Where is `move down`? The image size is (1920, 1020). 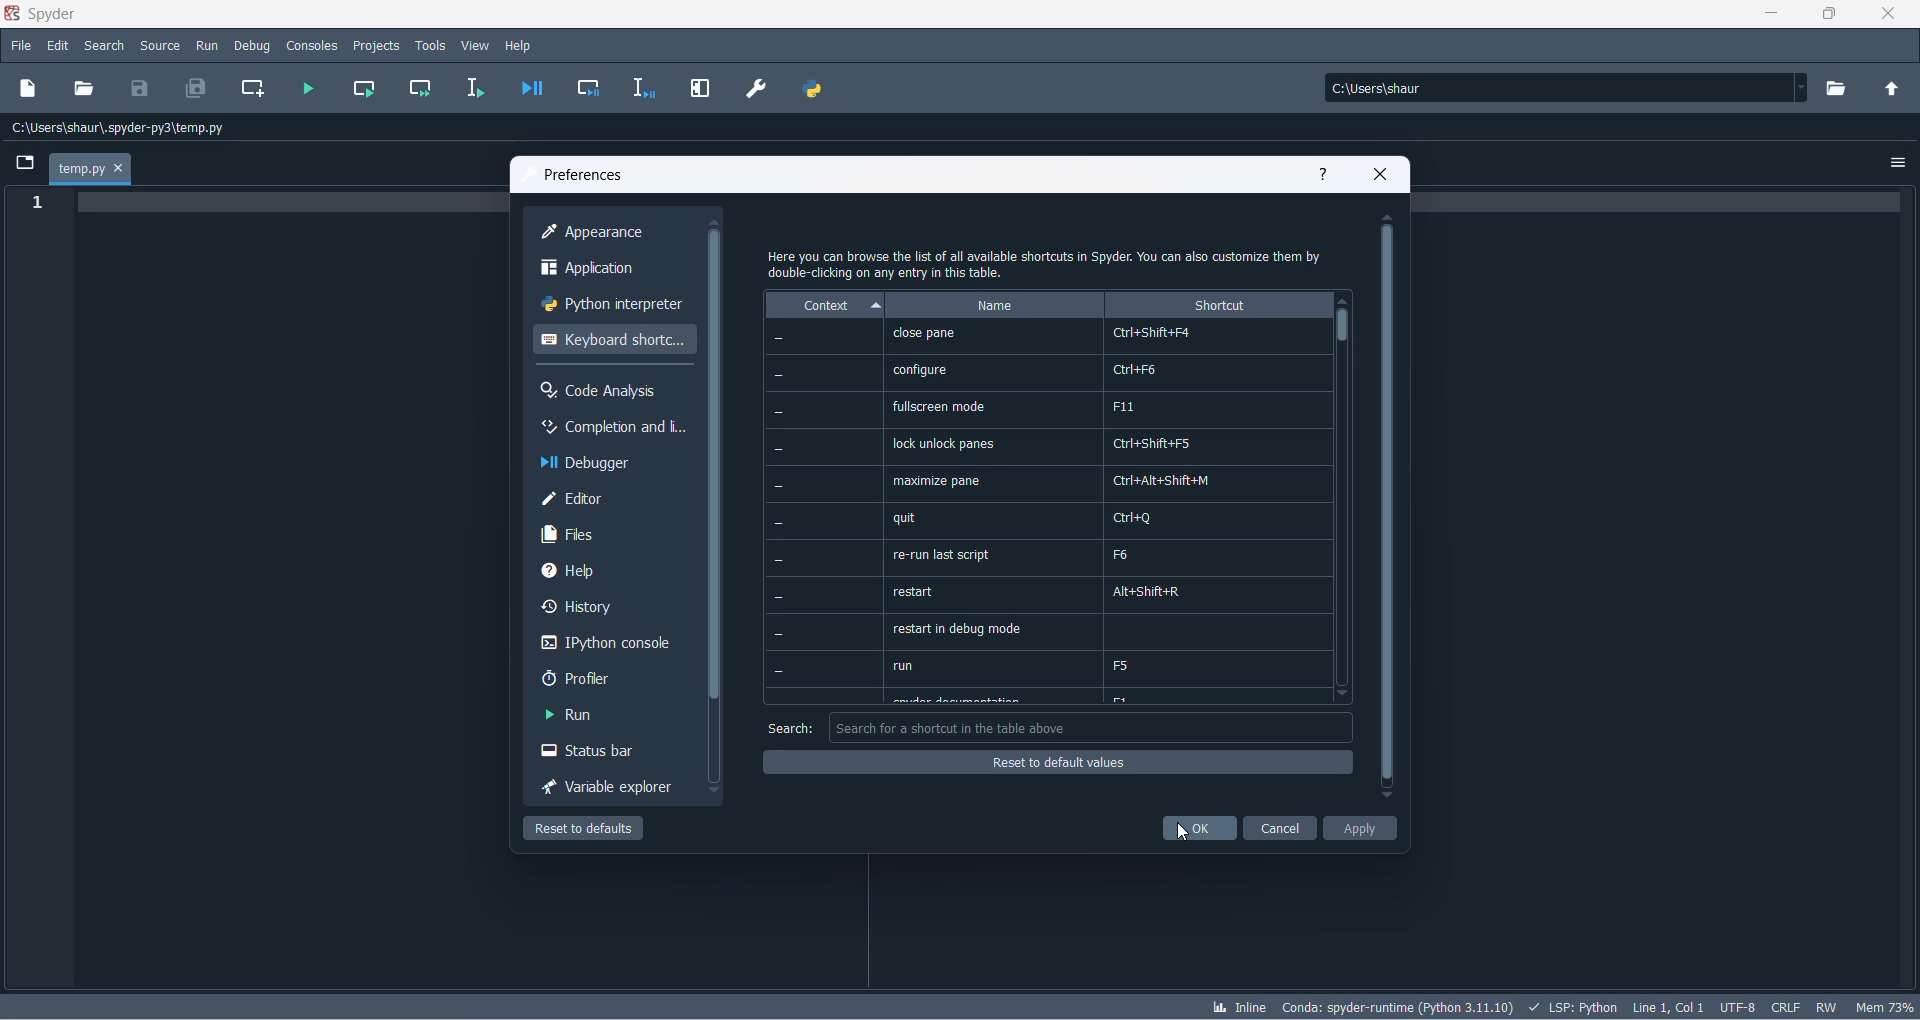 move down is located at coordinates (1345, 697).